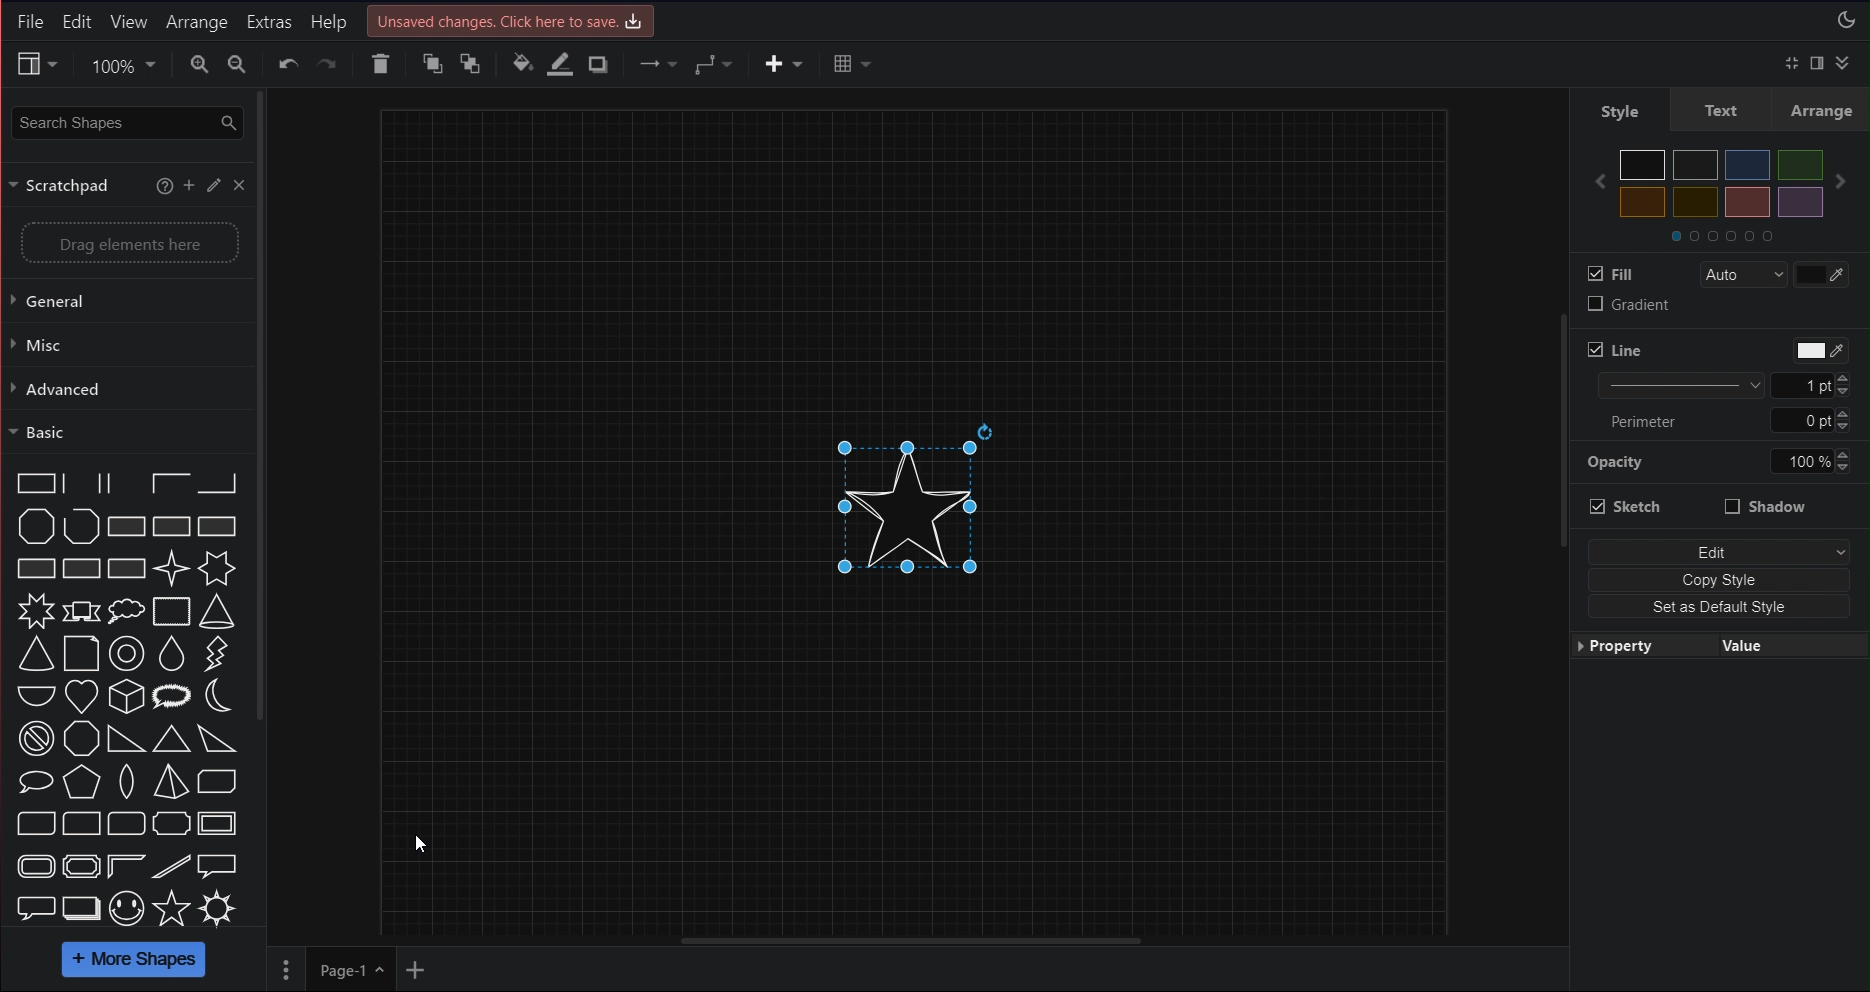 This screenshot has width=1870, height=992. I want to click on Zoom Out, so click(238, 64).